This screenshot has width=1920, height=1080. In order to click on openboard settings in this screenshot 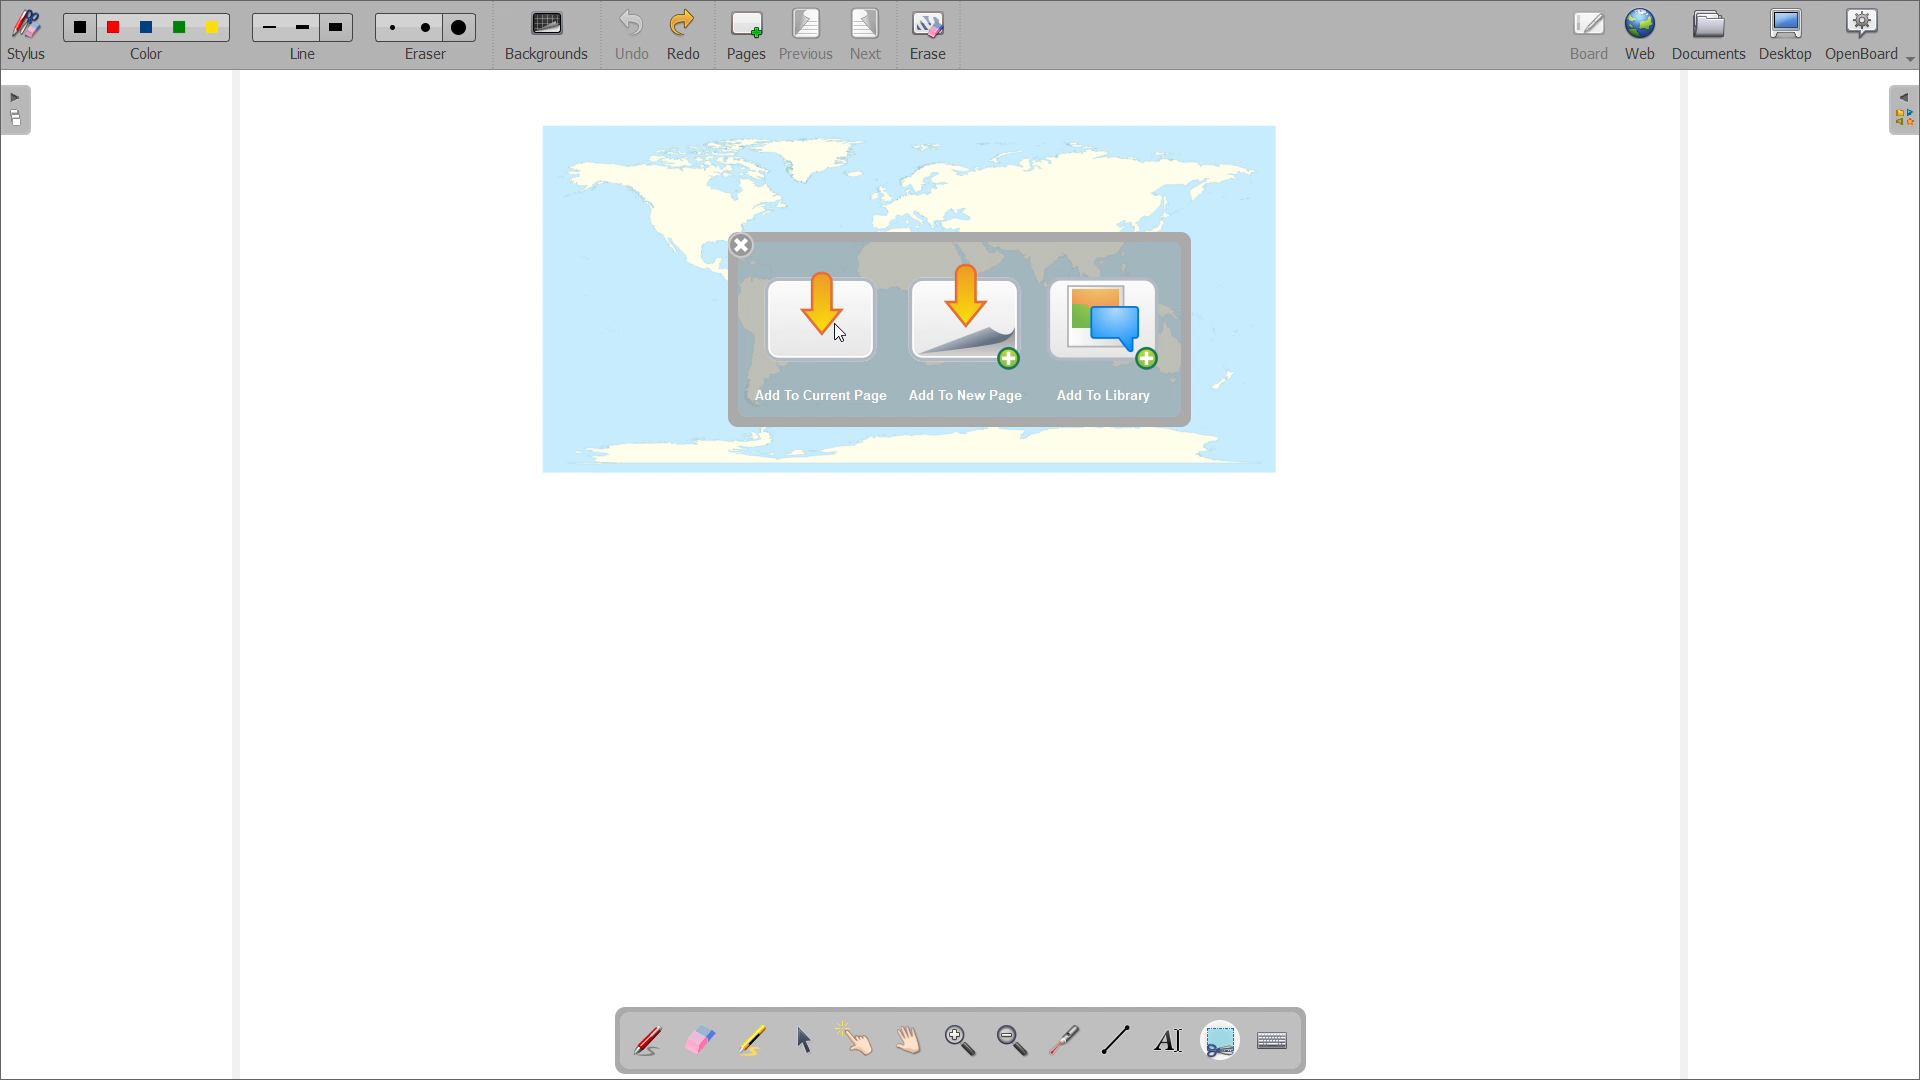, I will do `click(1869, 33)`.